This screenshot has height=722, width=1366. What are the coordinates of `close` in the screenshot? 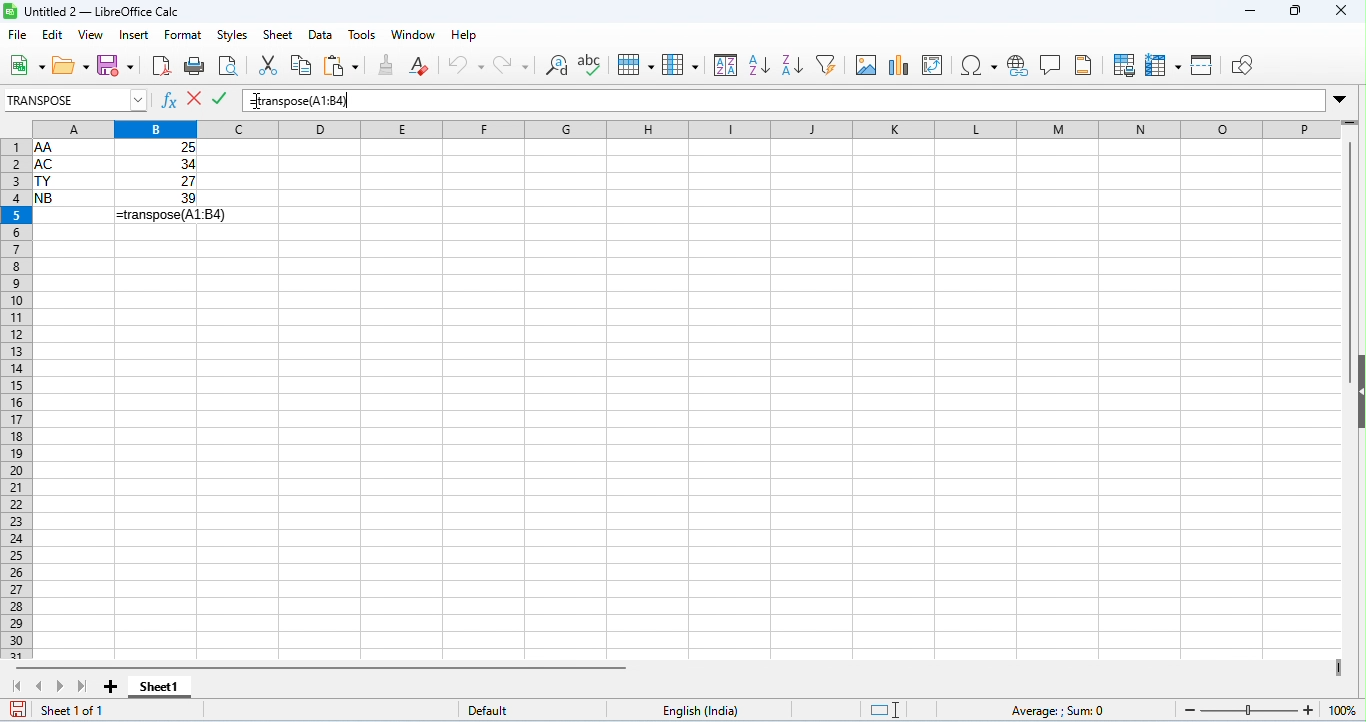 It's located at (1341, 11).